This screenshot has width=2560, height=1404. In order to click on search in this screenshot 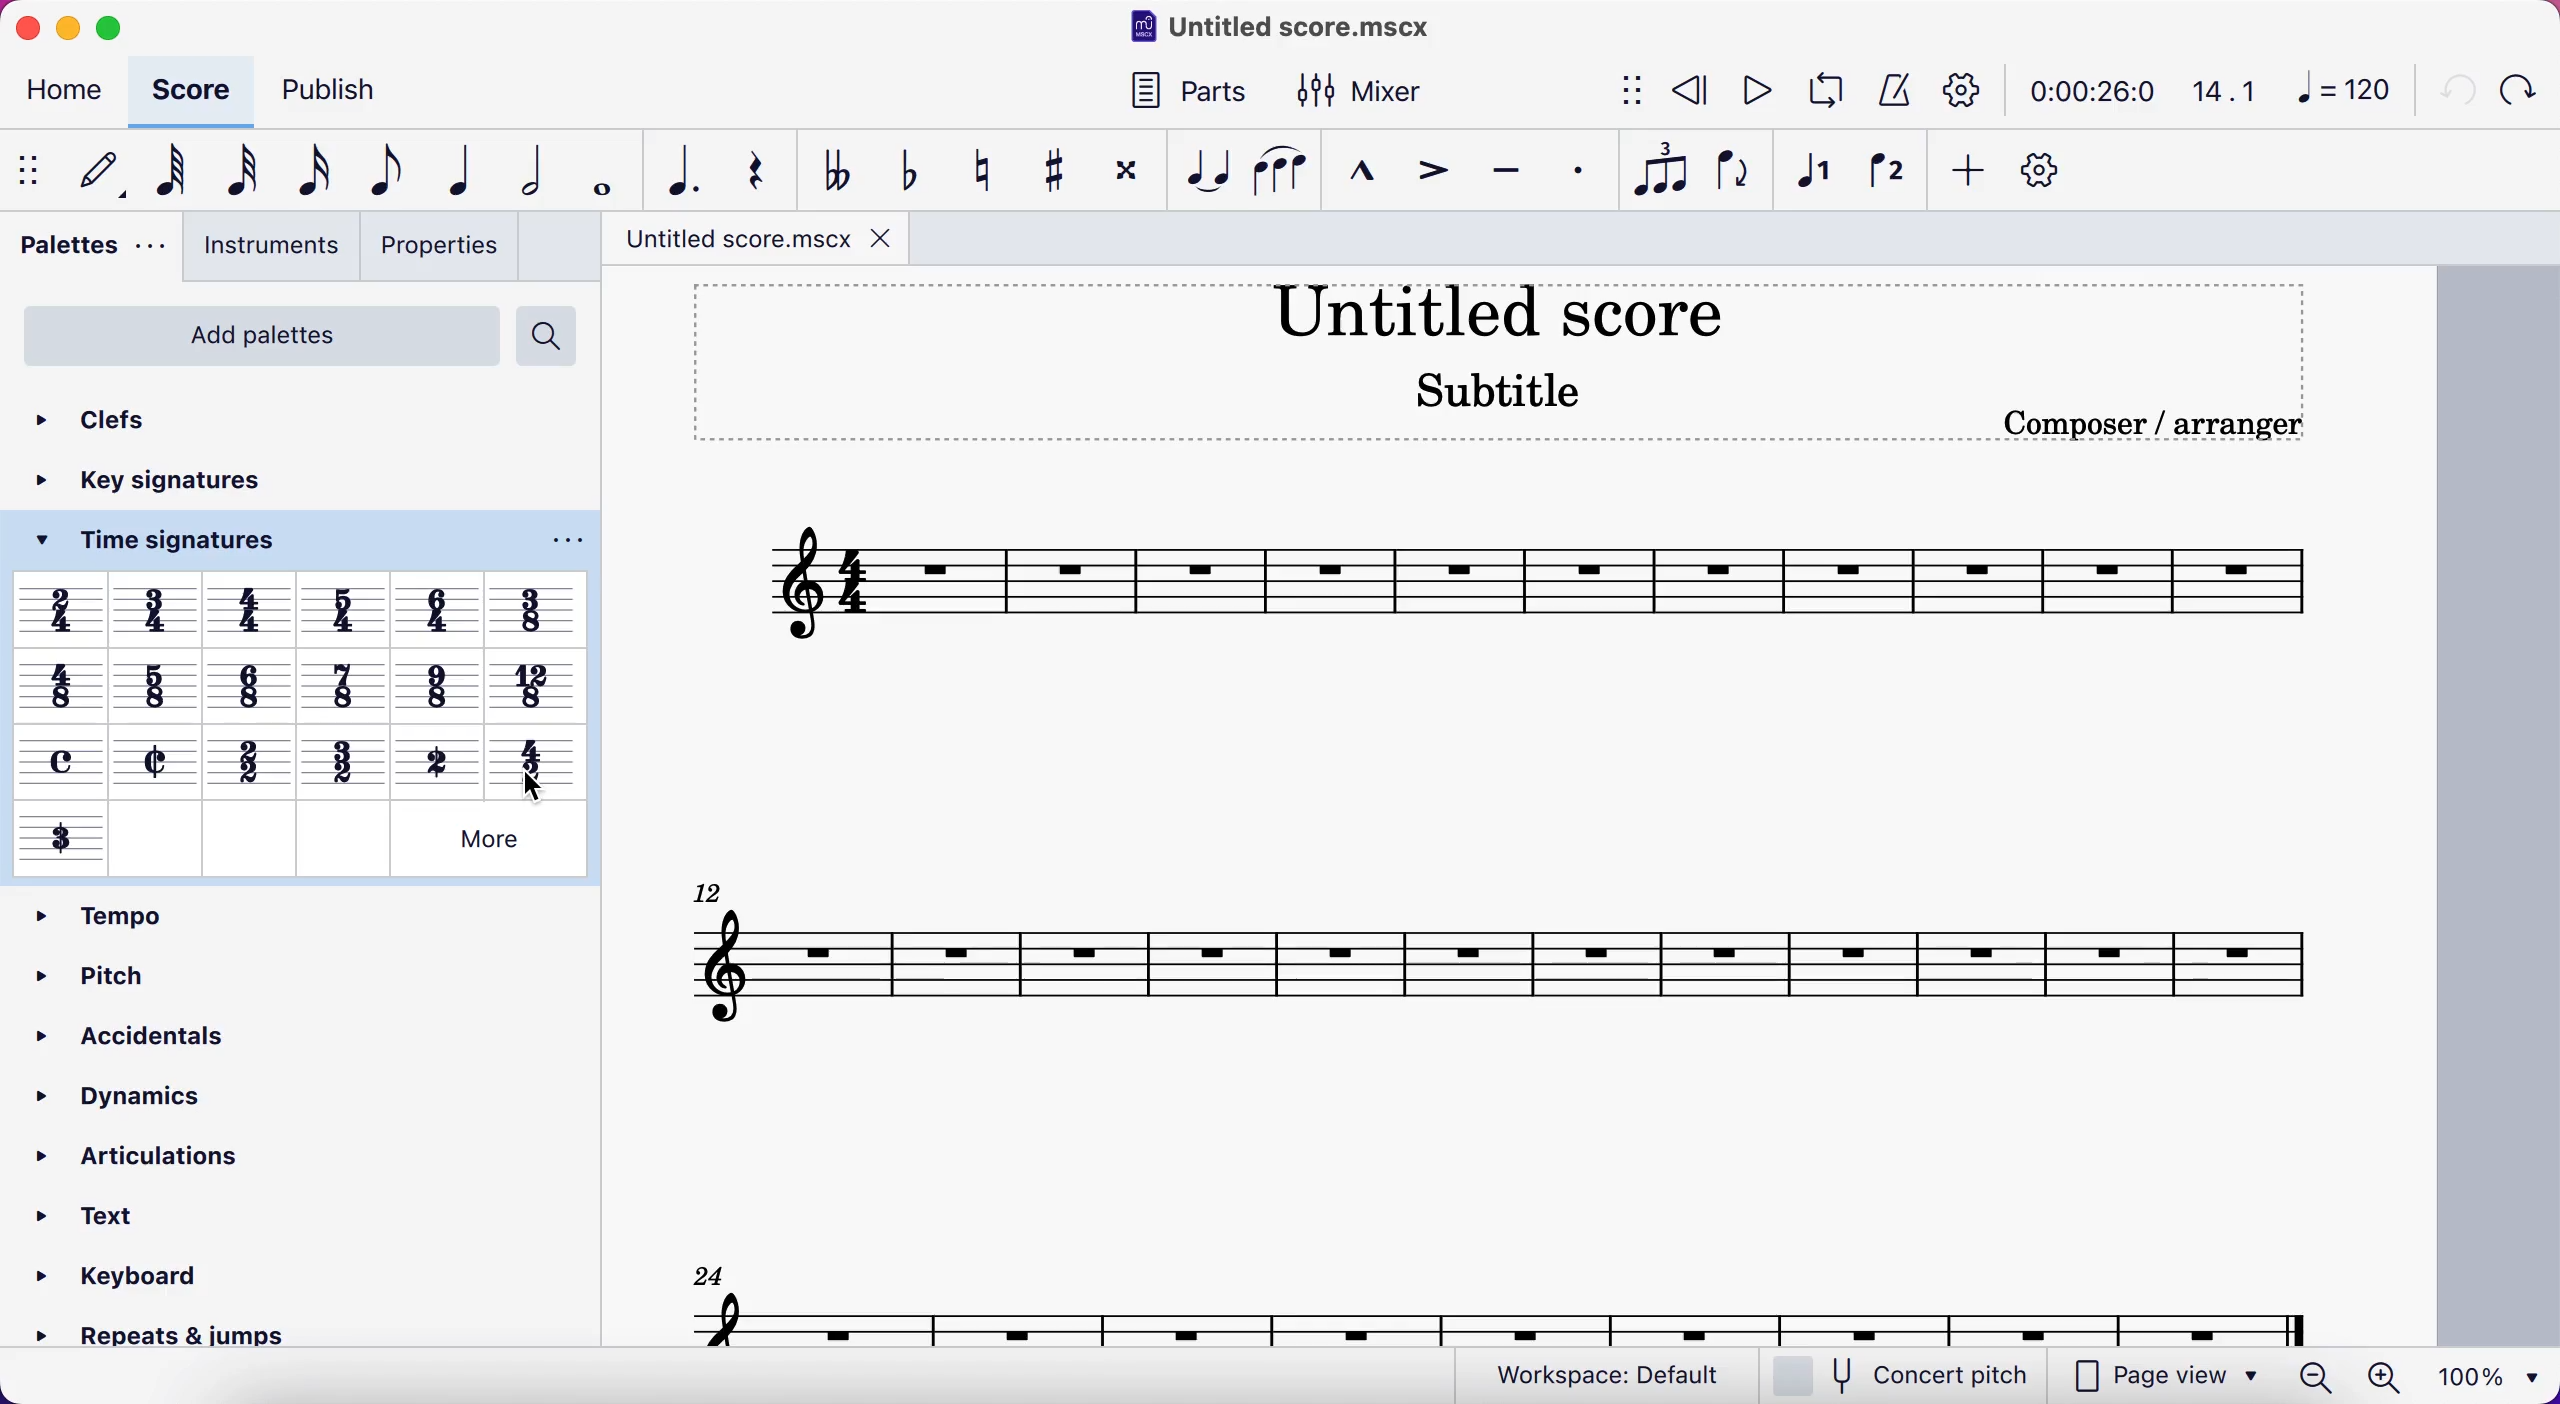, I will do `click(557, 337)`.